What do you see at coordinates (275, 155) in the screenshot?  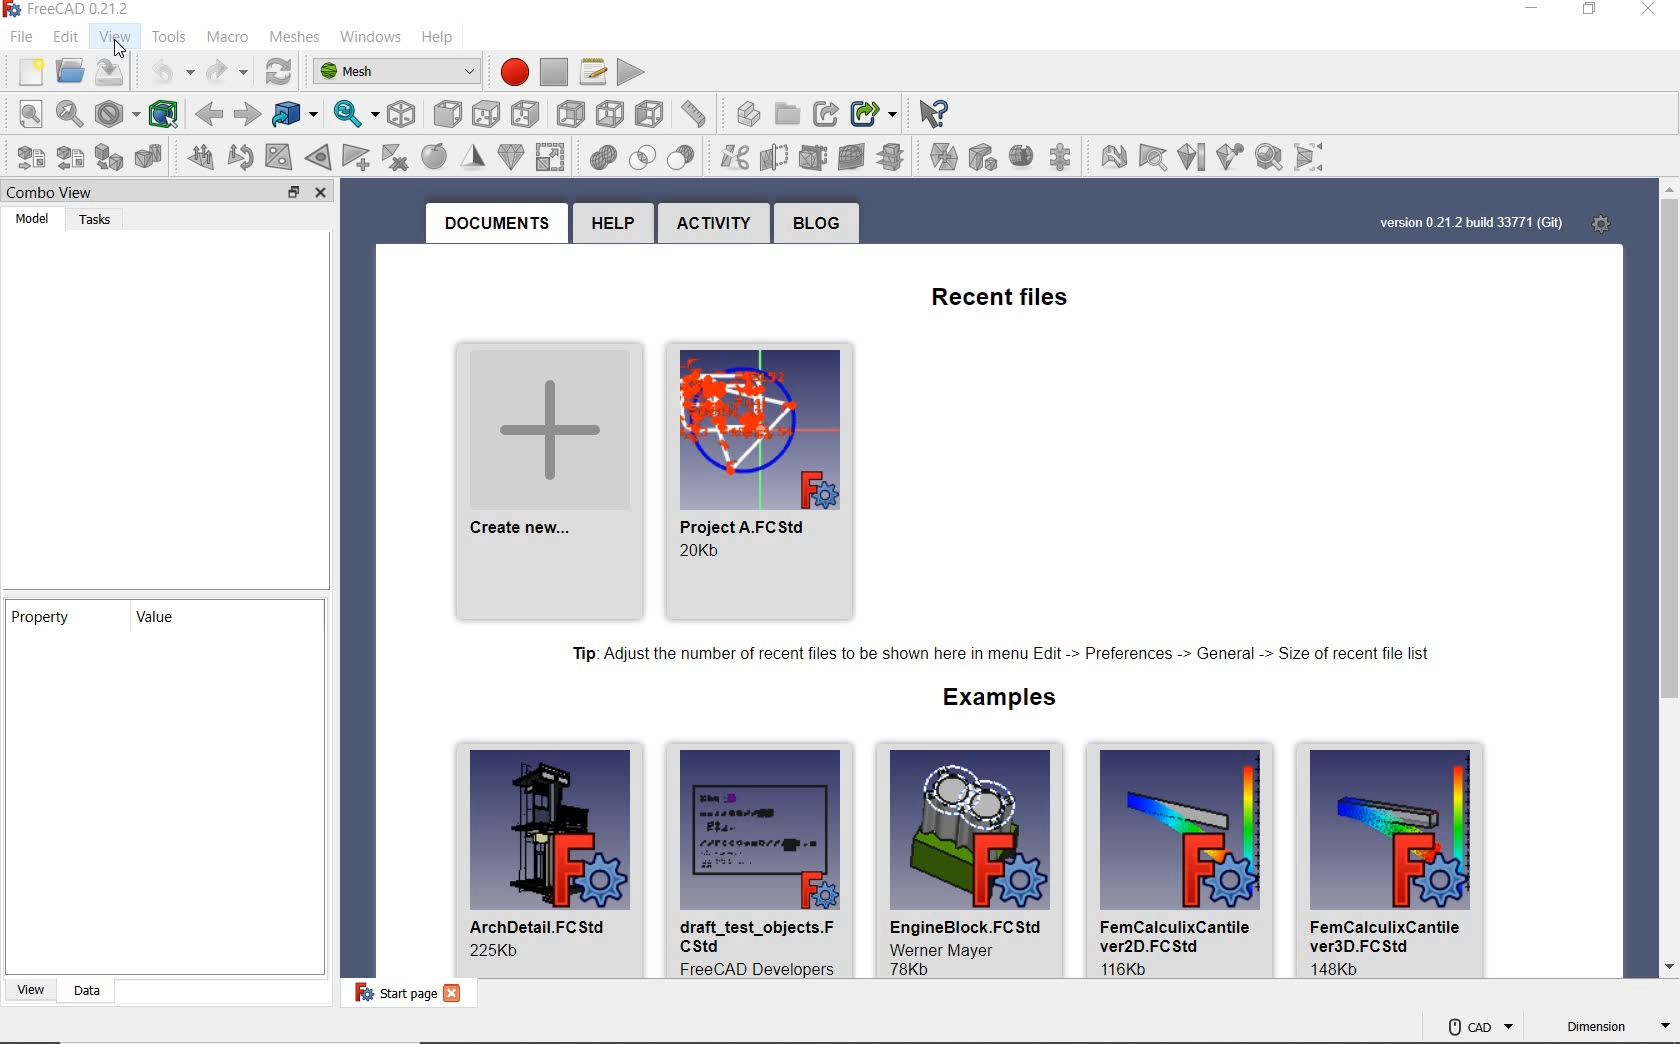 I see `fill holes` at bounding box center [275, 155].